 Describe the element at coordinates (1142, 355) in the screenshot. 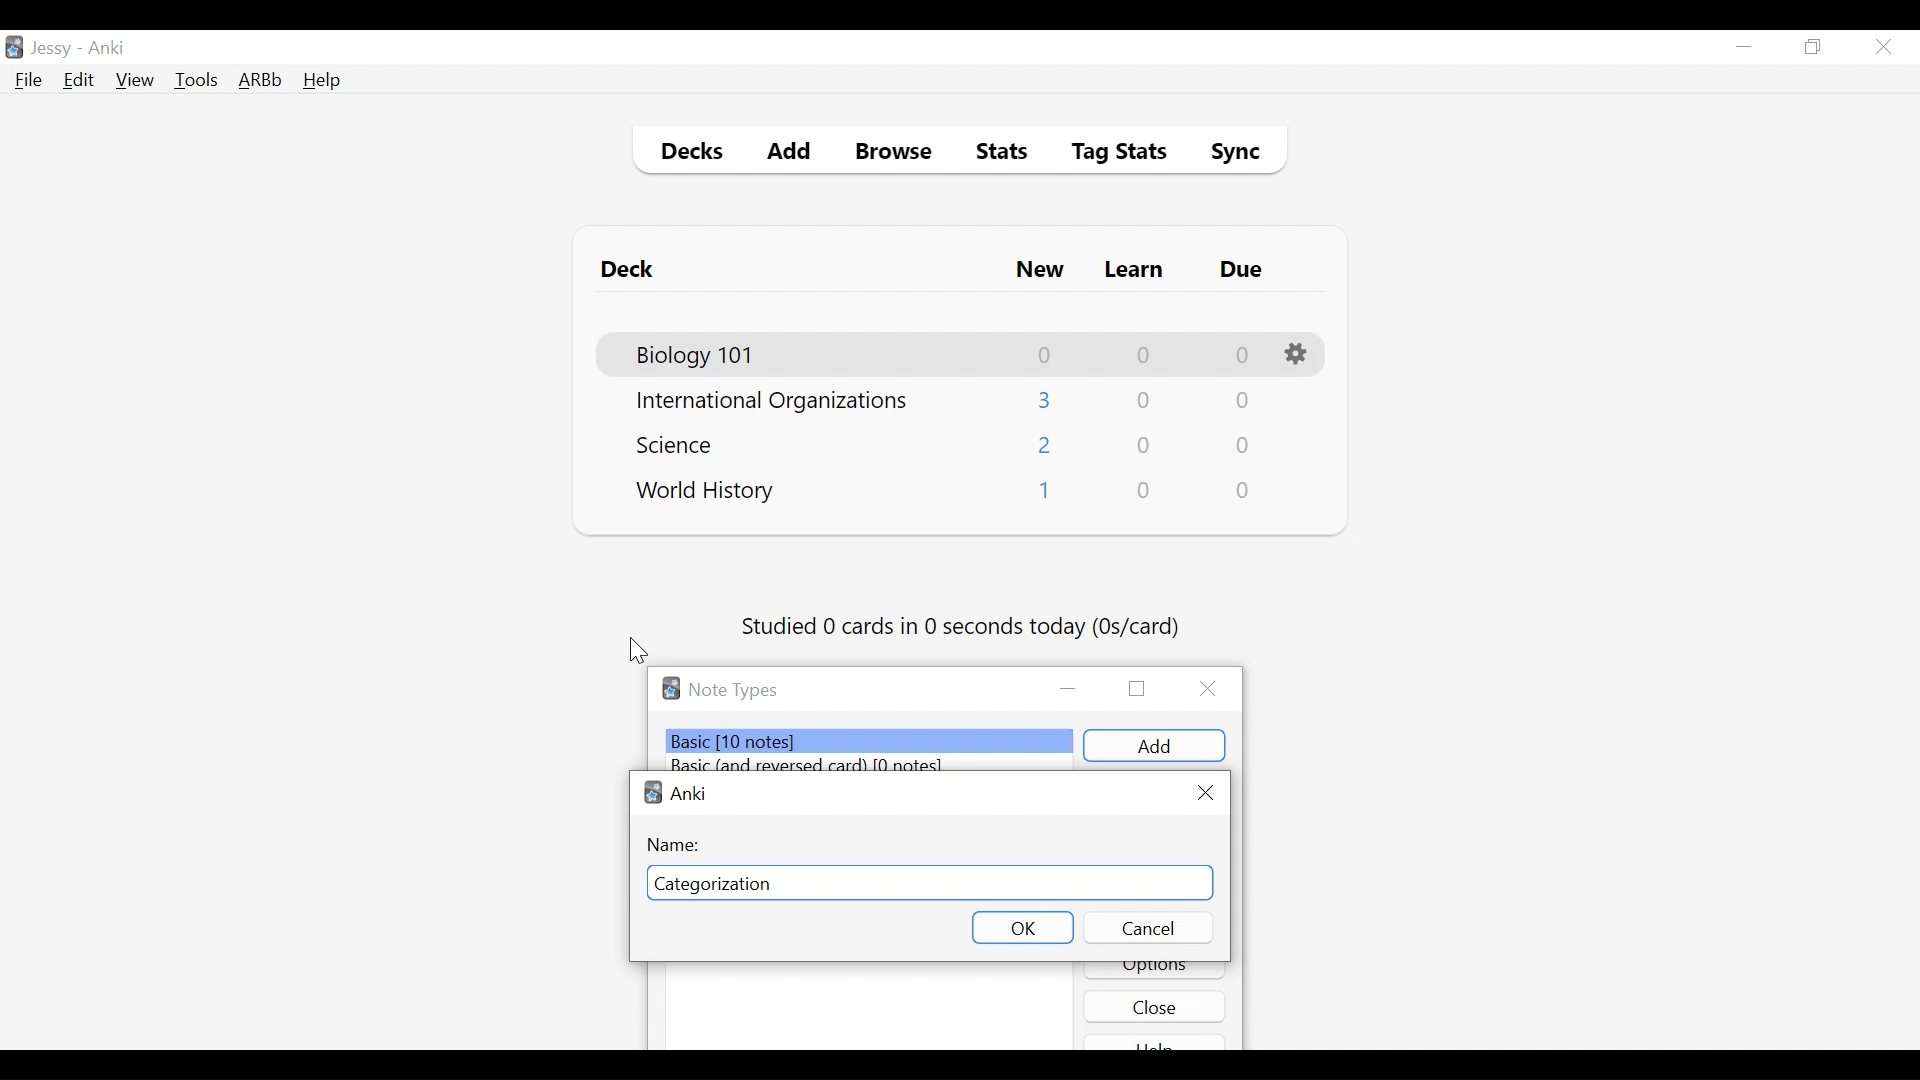

I see `Learn Card Count` at that location.